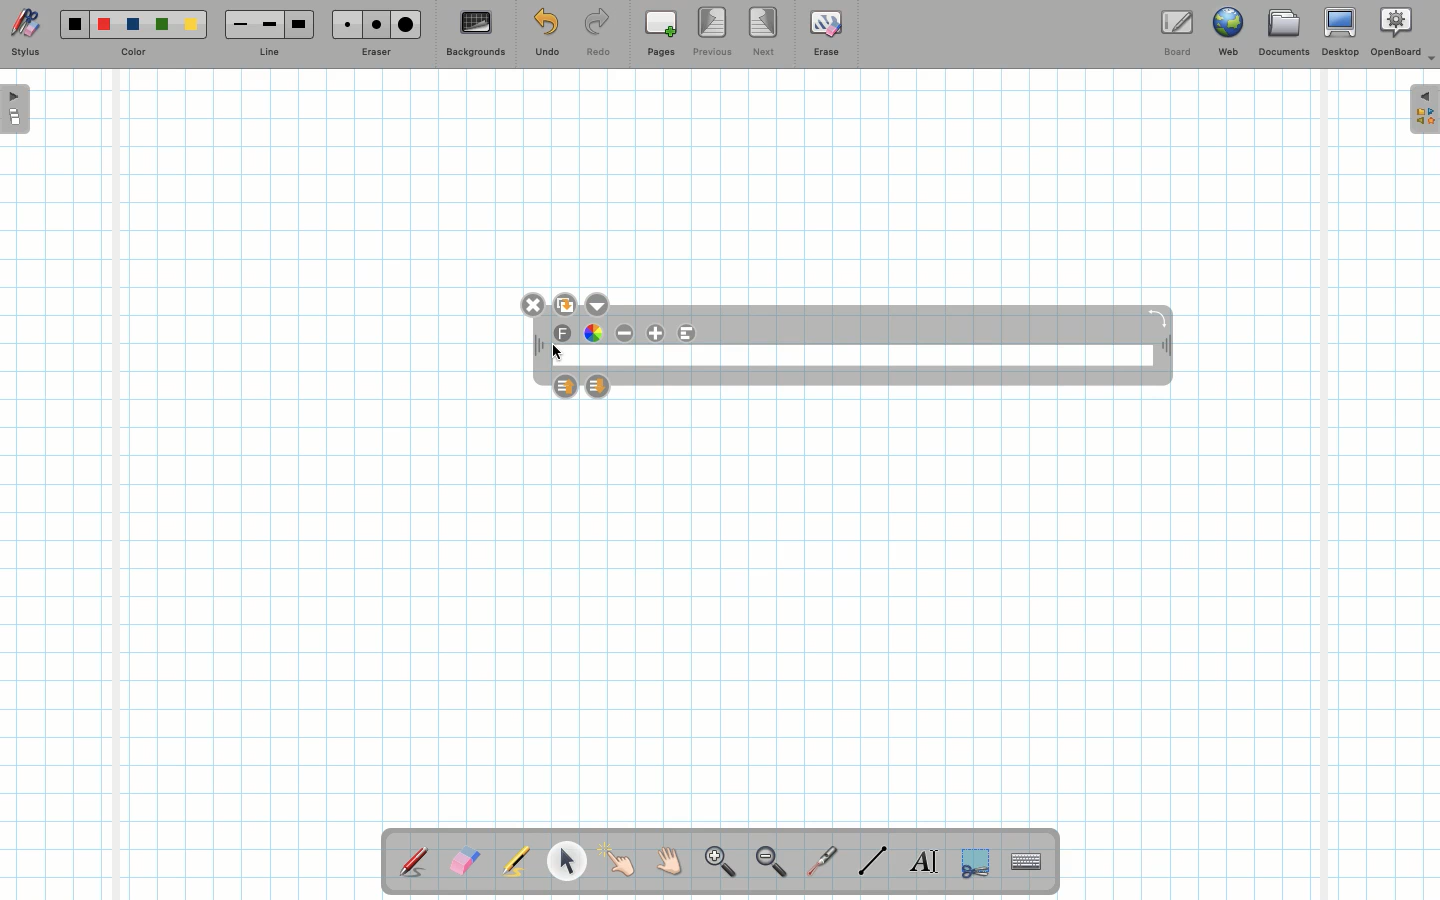  What do you see at coordinates (560, 354) in the screenshot?
I see `cursor` at bounding box center [560, 354].